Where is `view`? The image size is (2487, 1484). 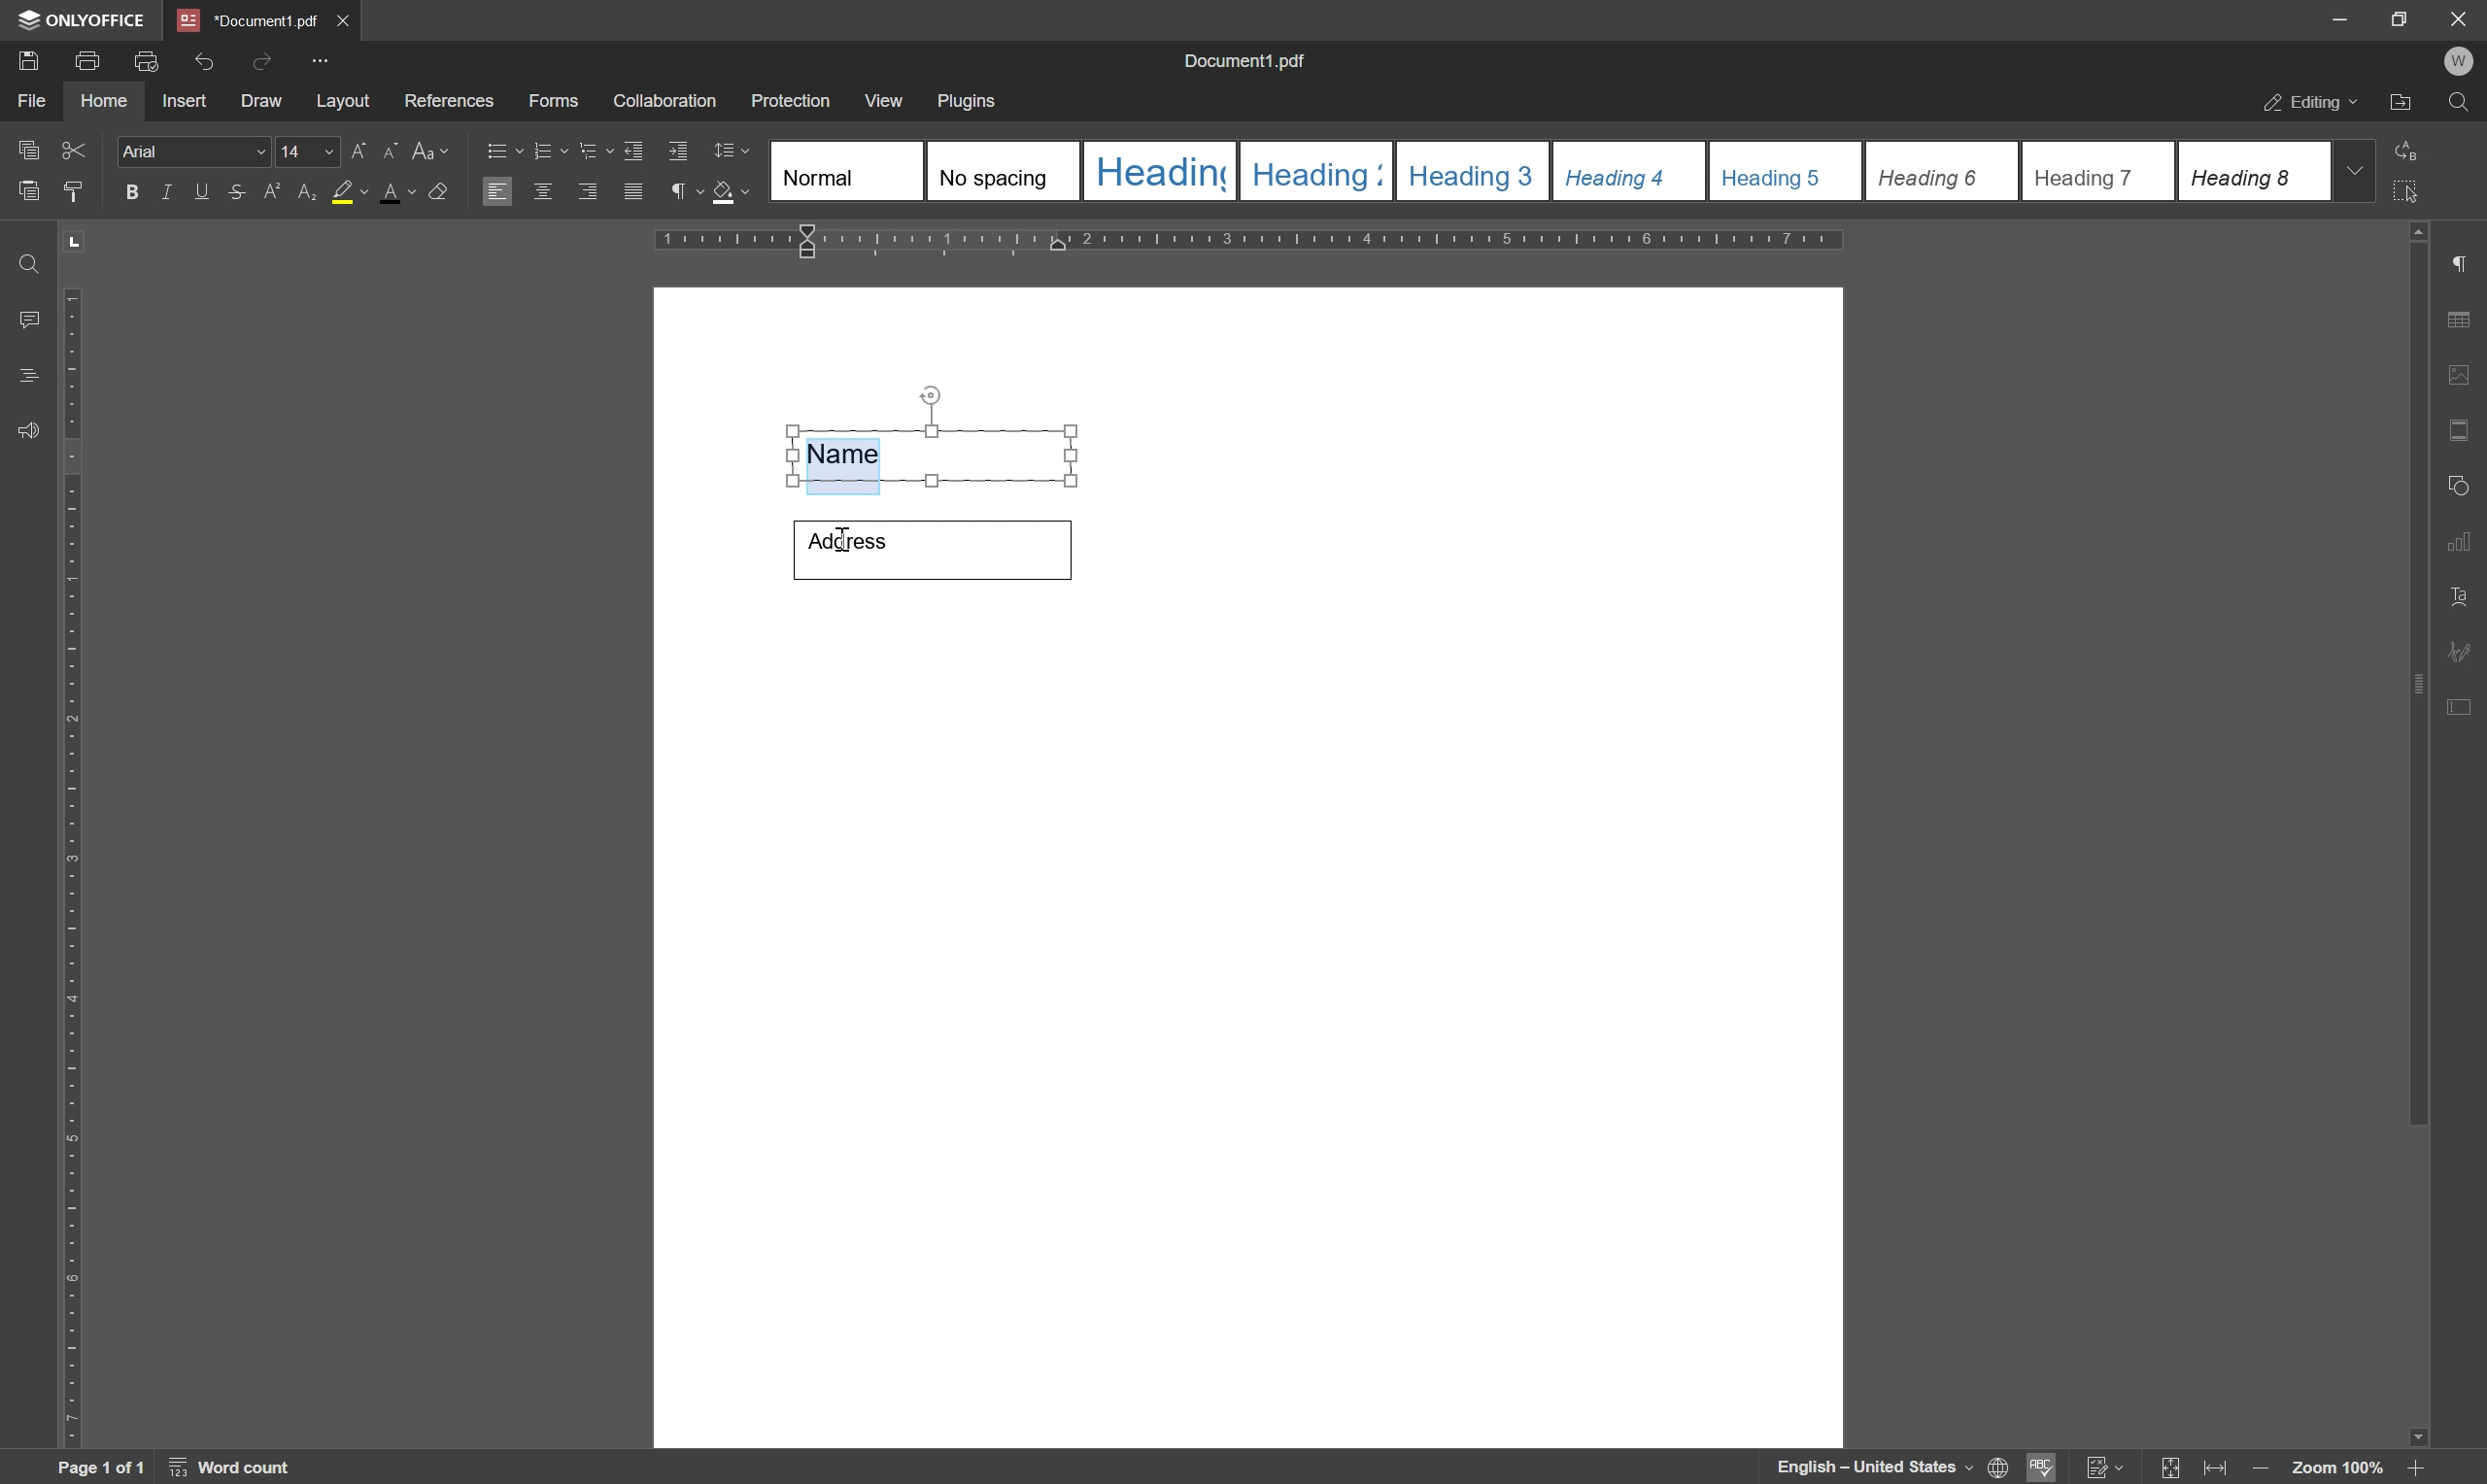
view is located at coordinates (886, 101).